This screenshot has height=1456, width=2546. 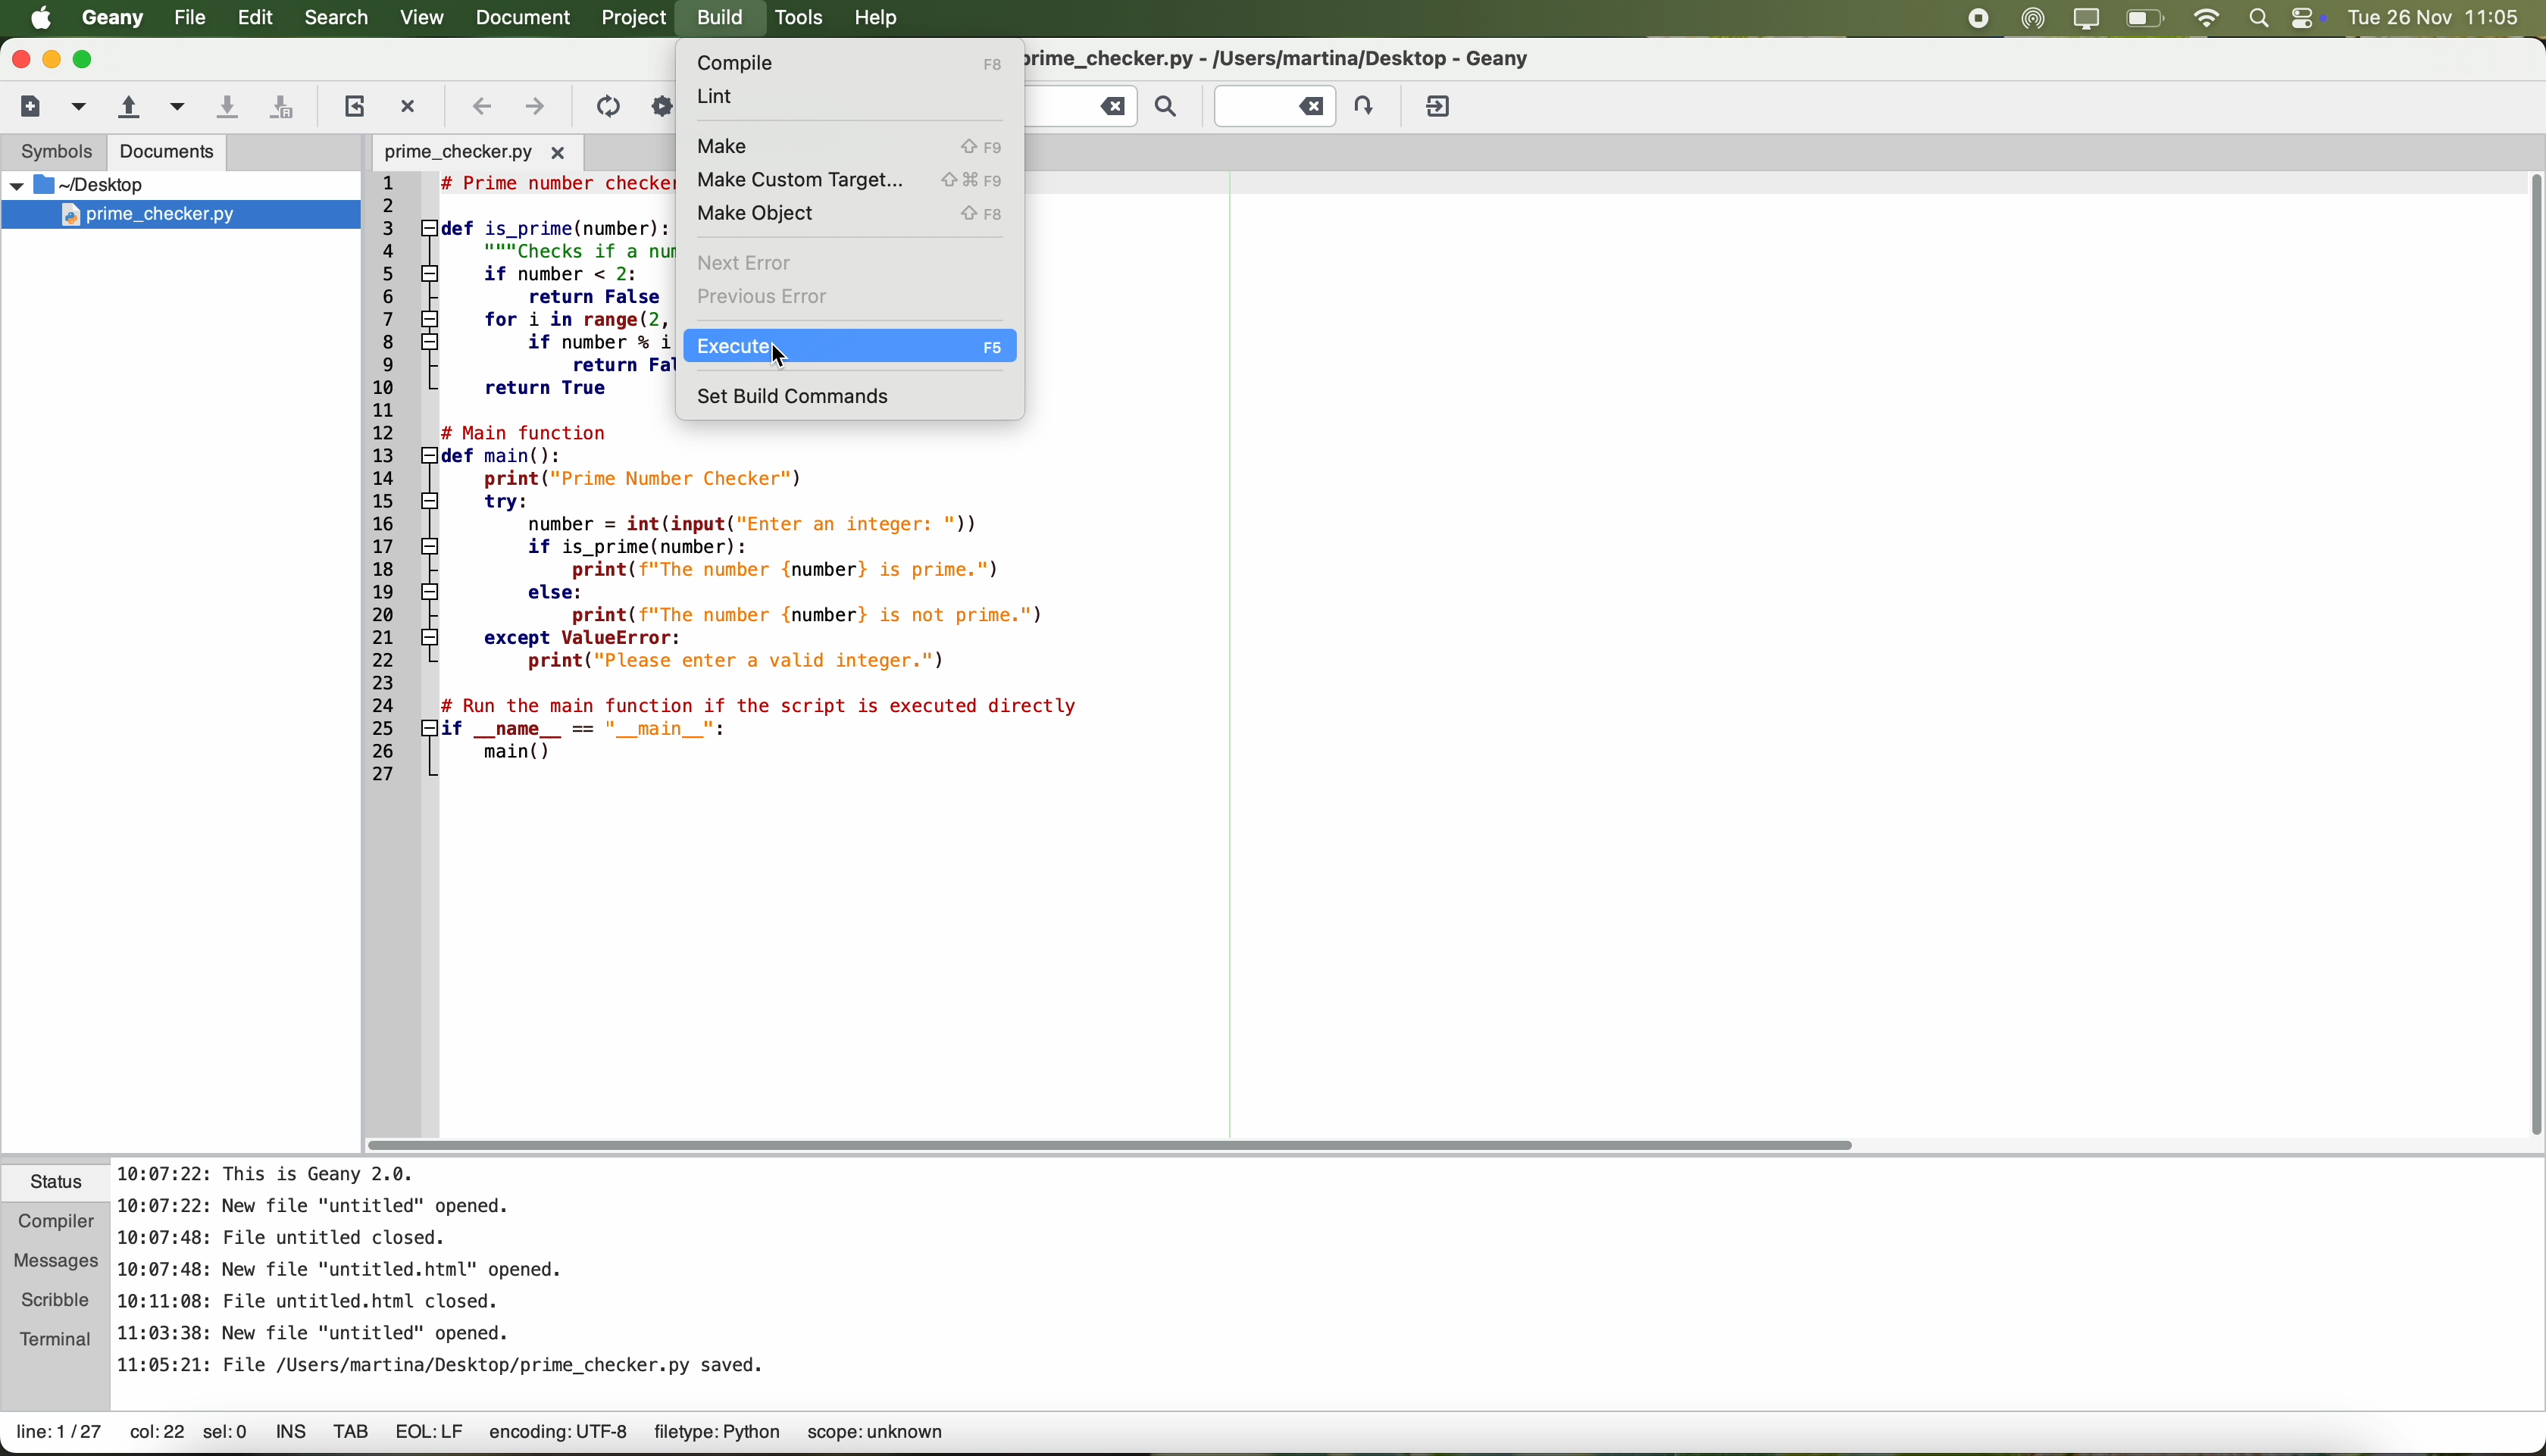 What do you see at coordinates (885, 21) in the screenshot?
I see `help` at bounding box center [885, 21].